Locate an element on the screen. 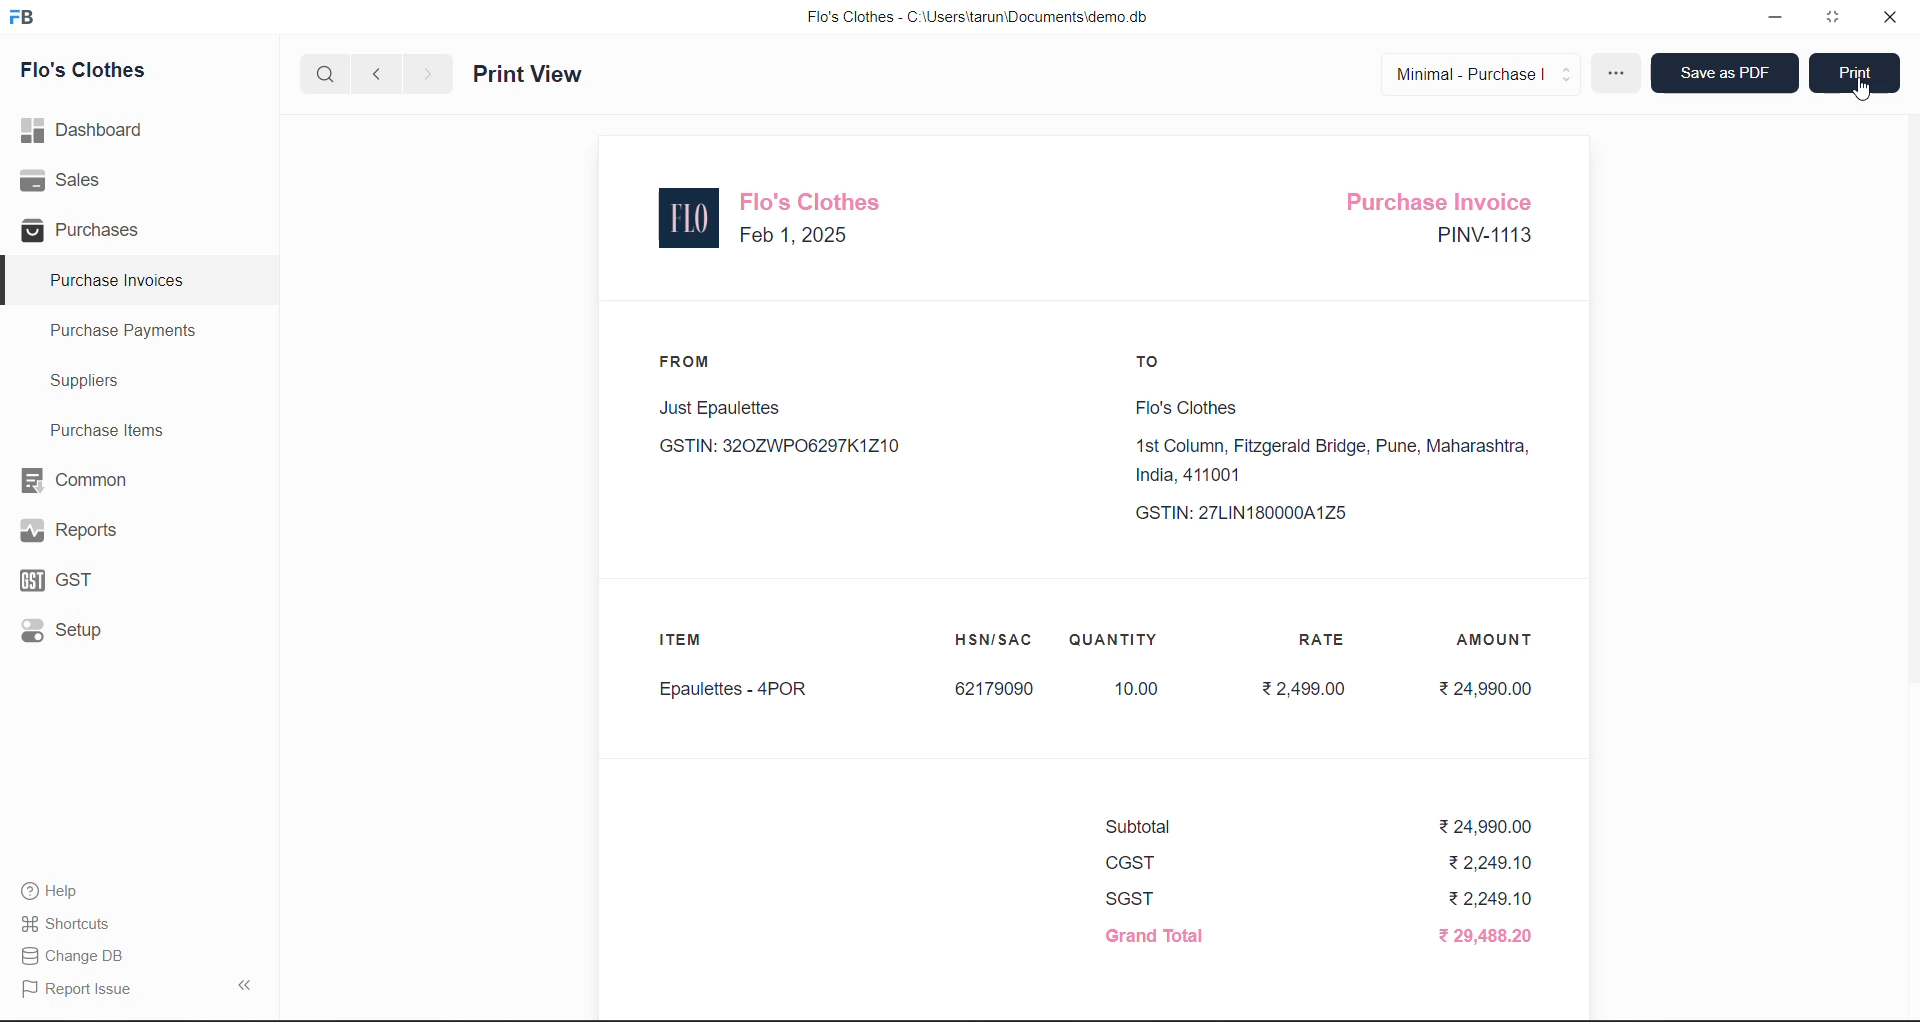 The height and width of the screenshot is (1022, 1920). Save as PDF is located at coordinates (1726, 72).